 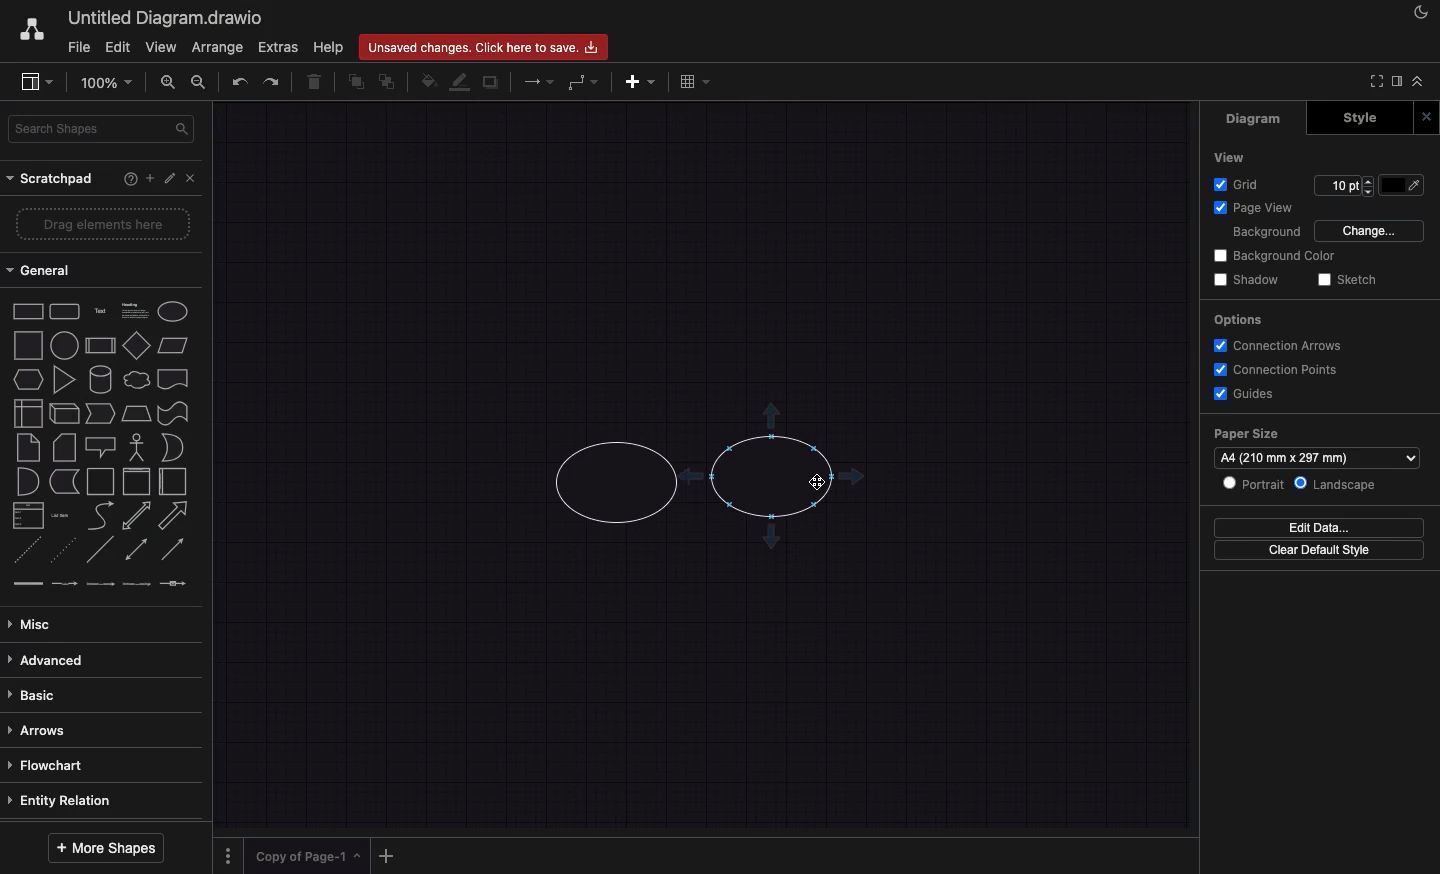 What do you see at coordinates (104, 83) in the screenshot?
I see `100% zoom` at bounding box center [104, 83].